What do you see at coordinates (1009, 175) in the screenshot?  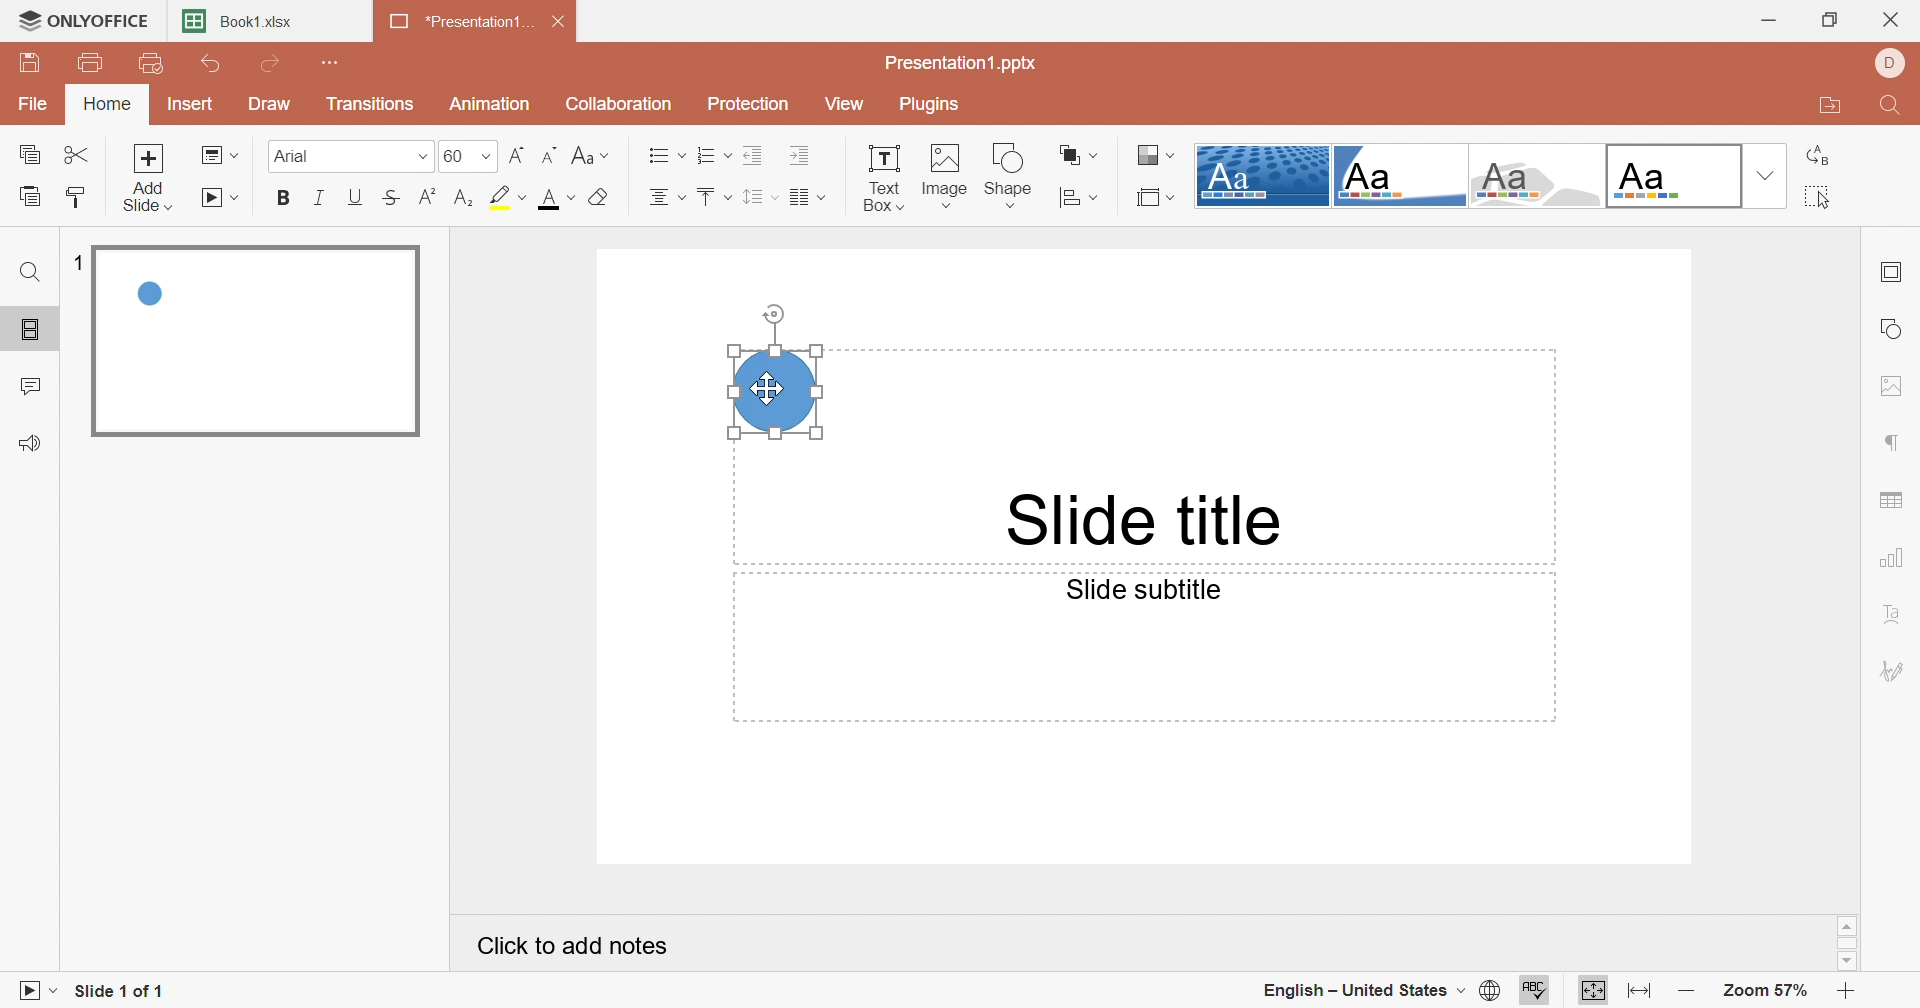 I see `Shape` at bounding box center [1009, 175].